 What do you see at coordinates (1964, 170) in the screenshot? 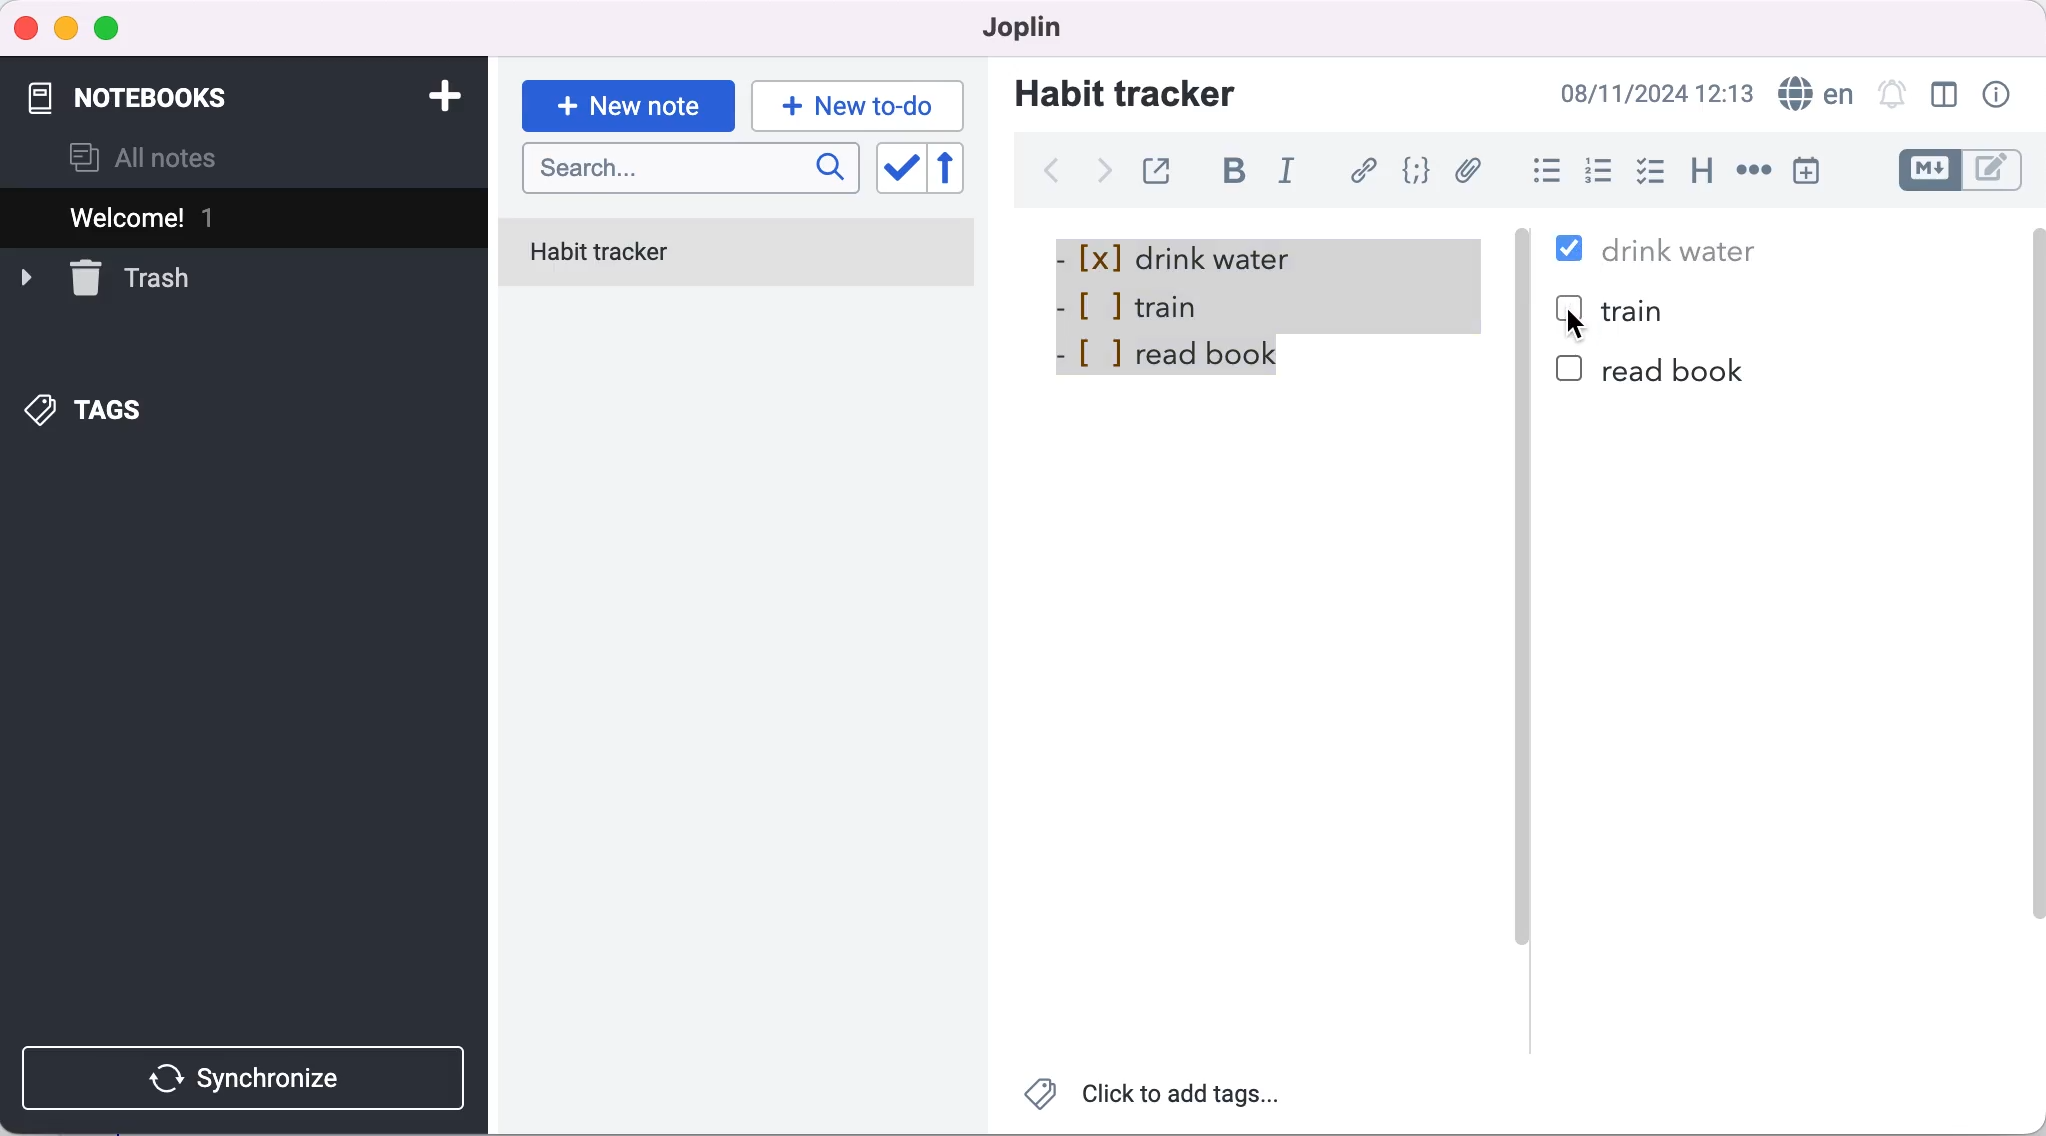
I see `toggle editors` at bounding box center [1964, 170].